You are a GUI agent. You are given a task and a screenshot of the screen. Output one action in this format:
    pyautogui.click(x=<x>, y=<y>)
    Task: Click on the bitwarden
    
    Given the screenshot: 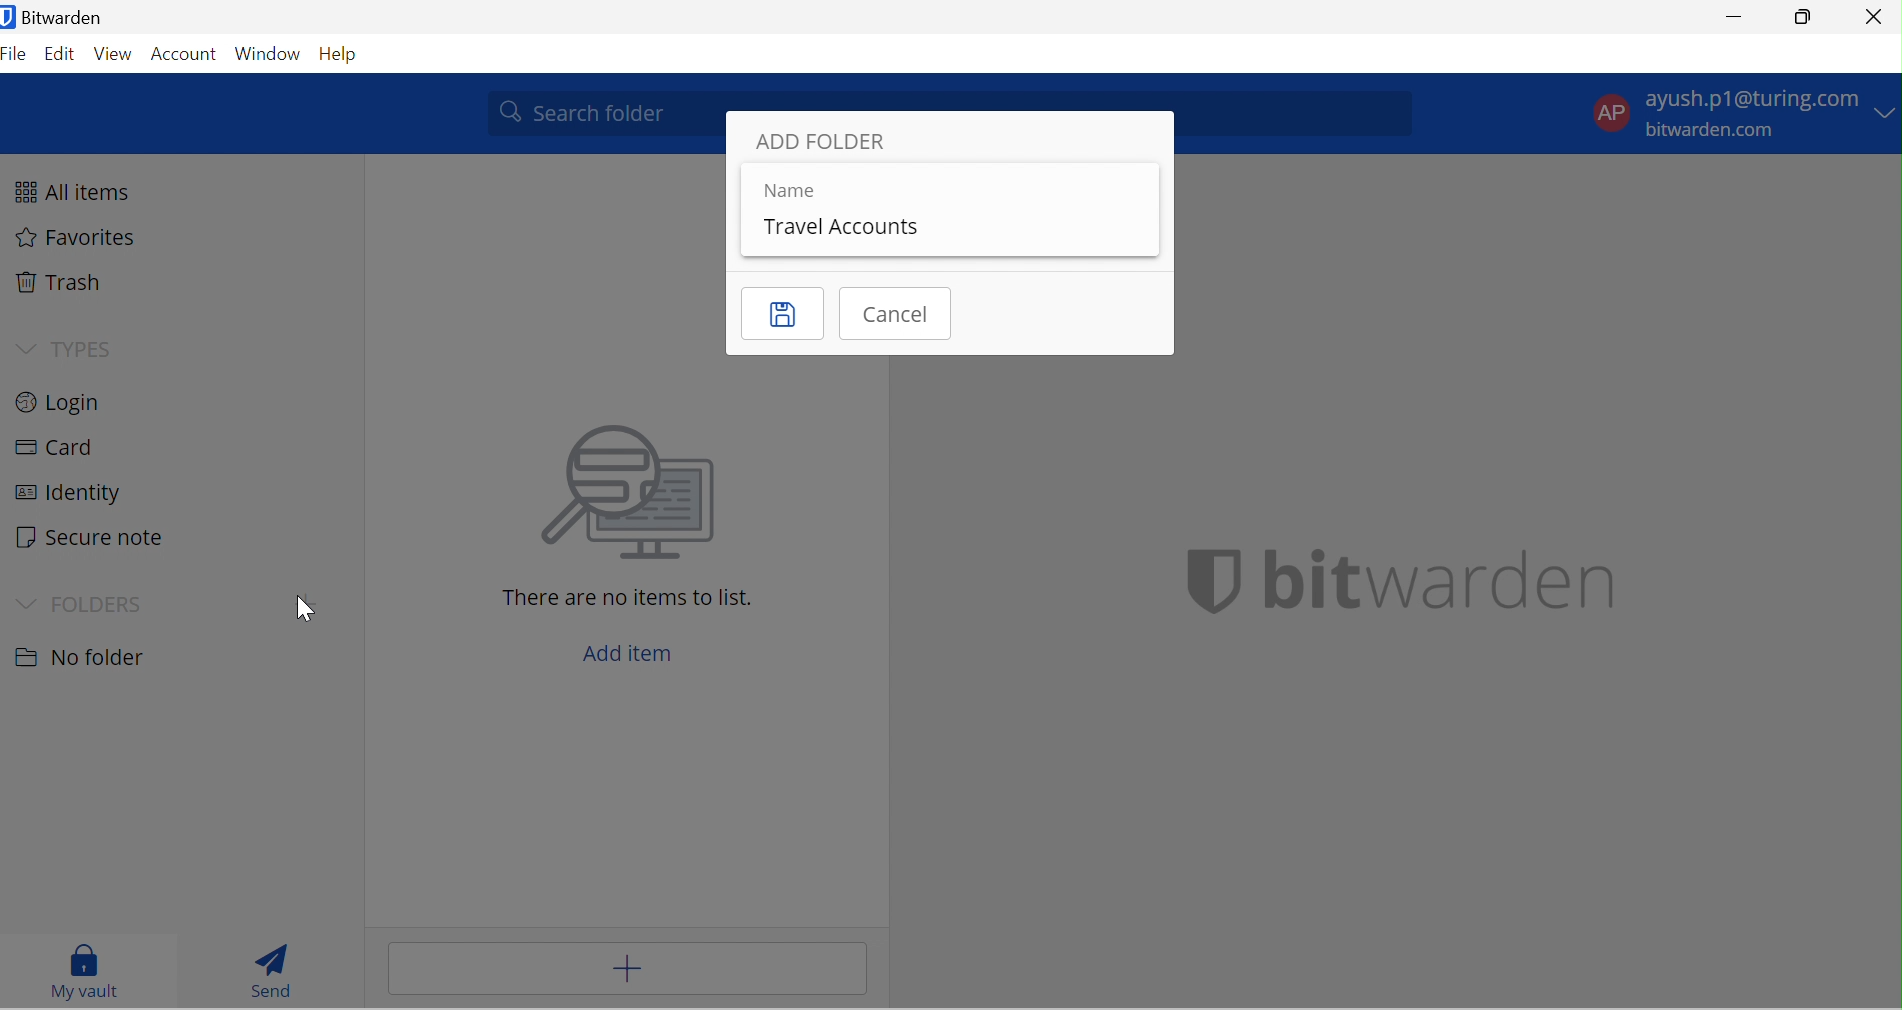 What is the action you would take?
    pyautogui.click(x=1403, y=581)
    